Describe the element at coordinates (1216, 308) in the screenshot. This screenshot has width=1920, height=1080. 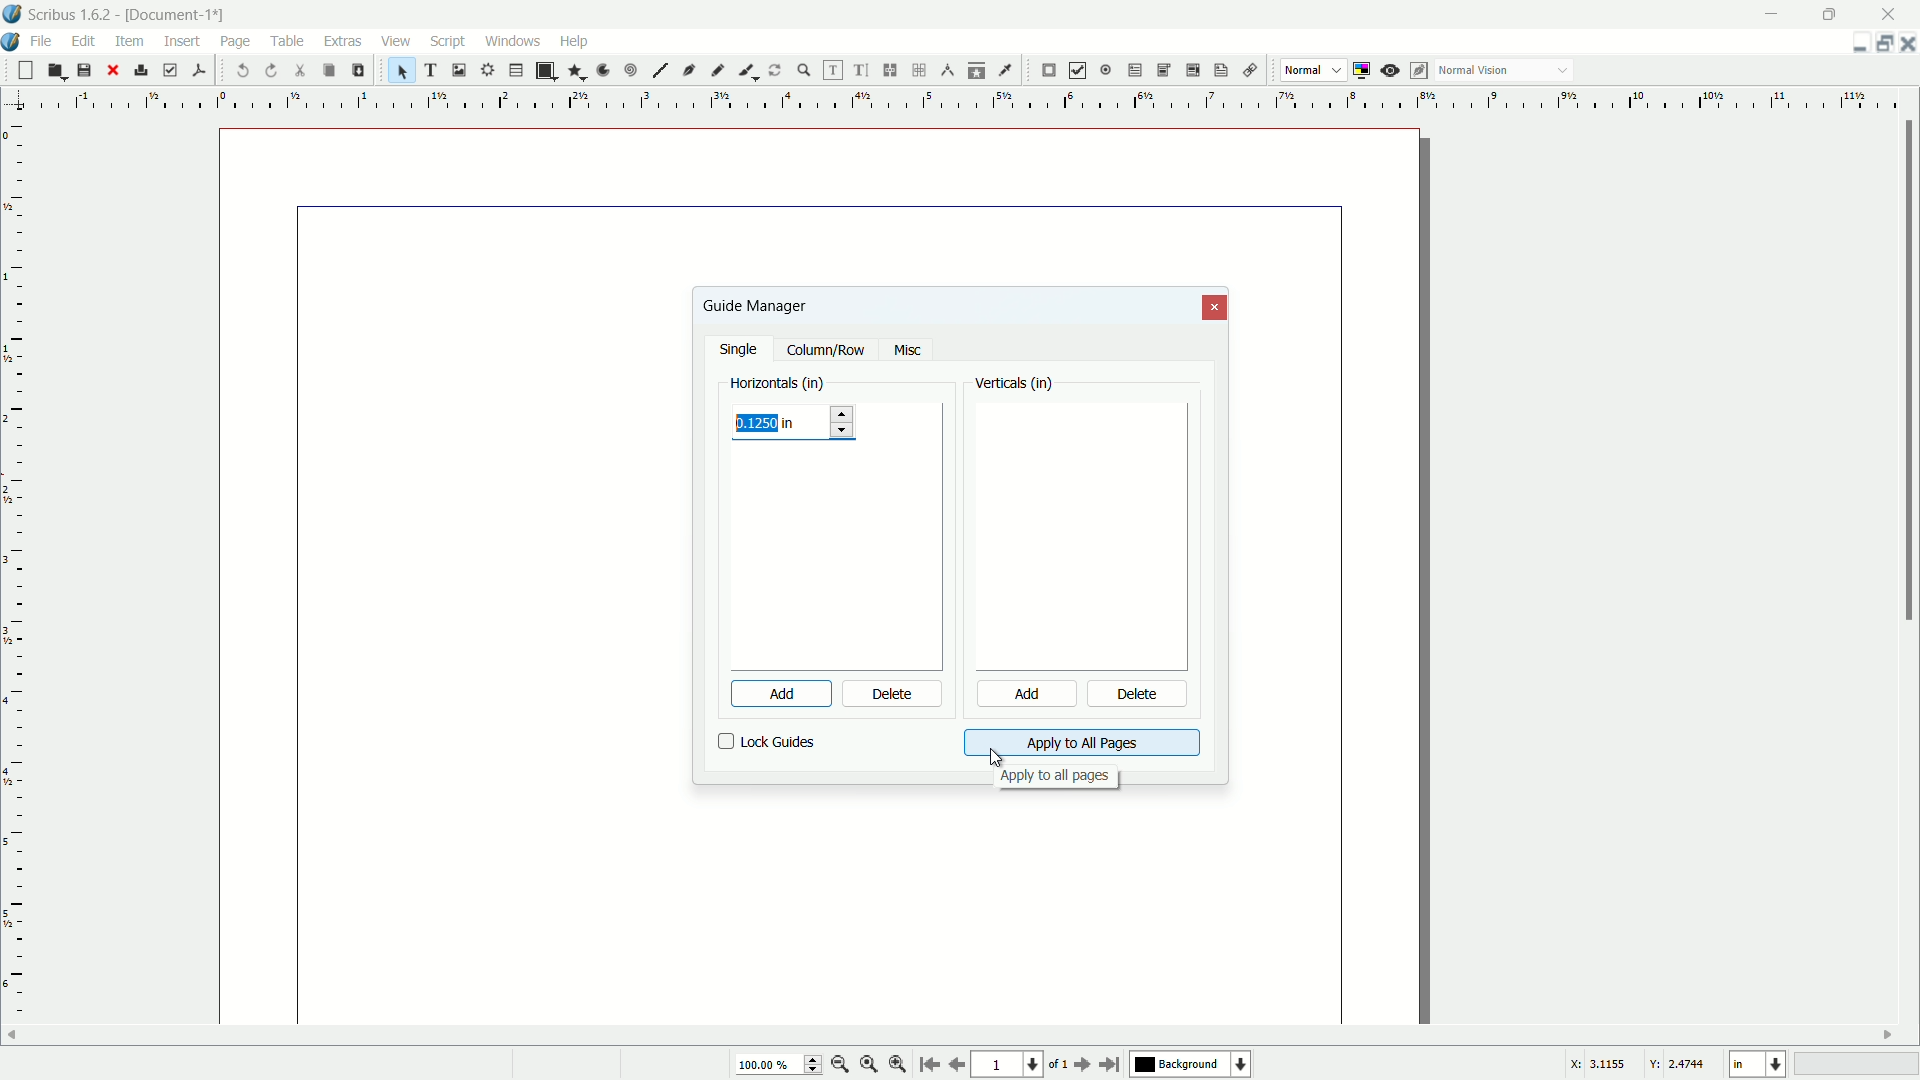
I see `close guide manager window` at that location.